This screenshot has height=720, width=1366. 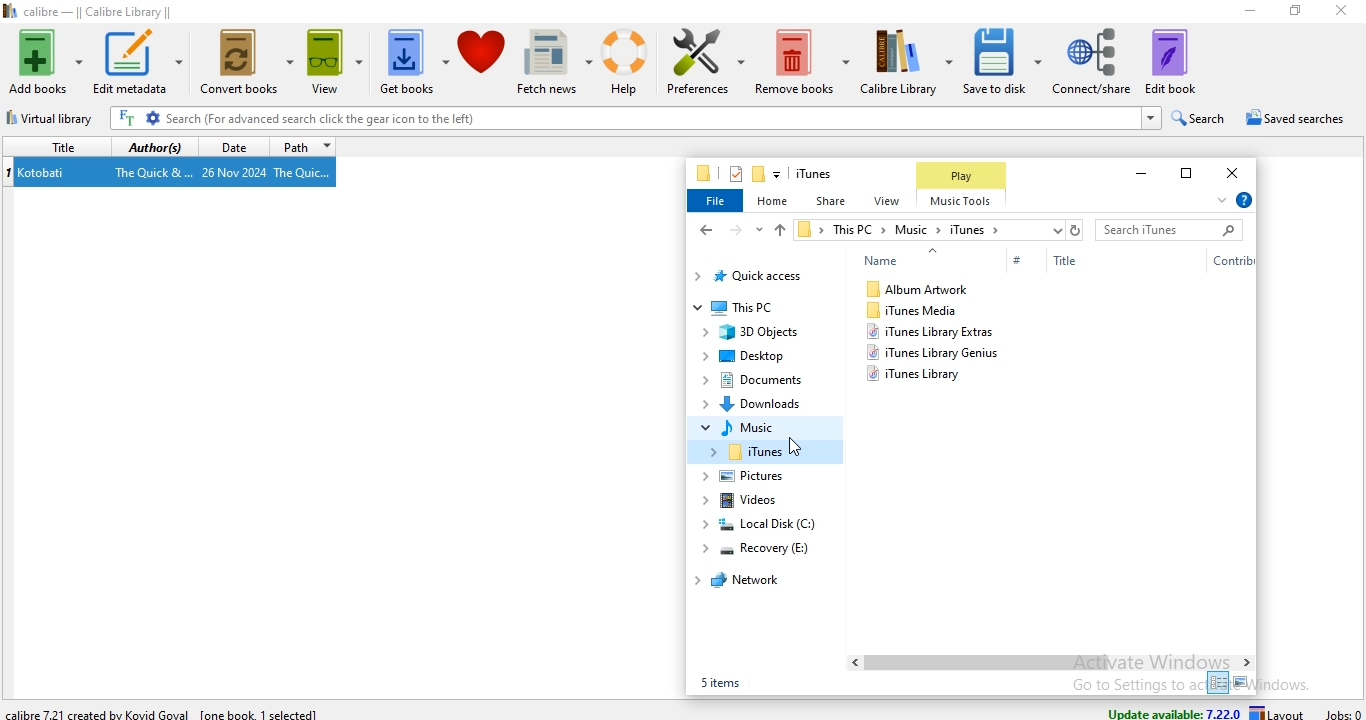 I want to click on back file path, so click(x=705, y=230).